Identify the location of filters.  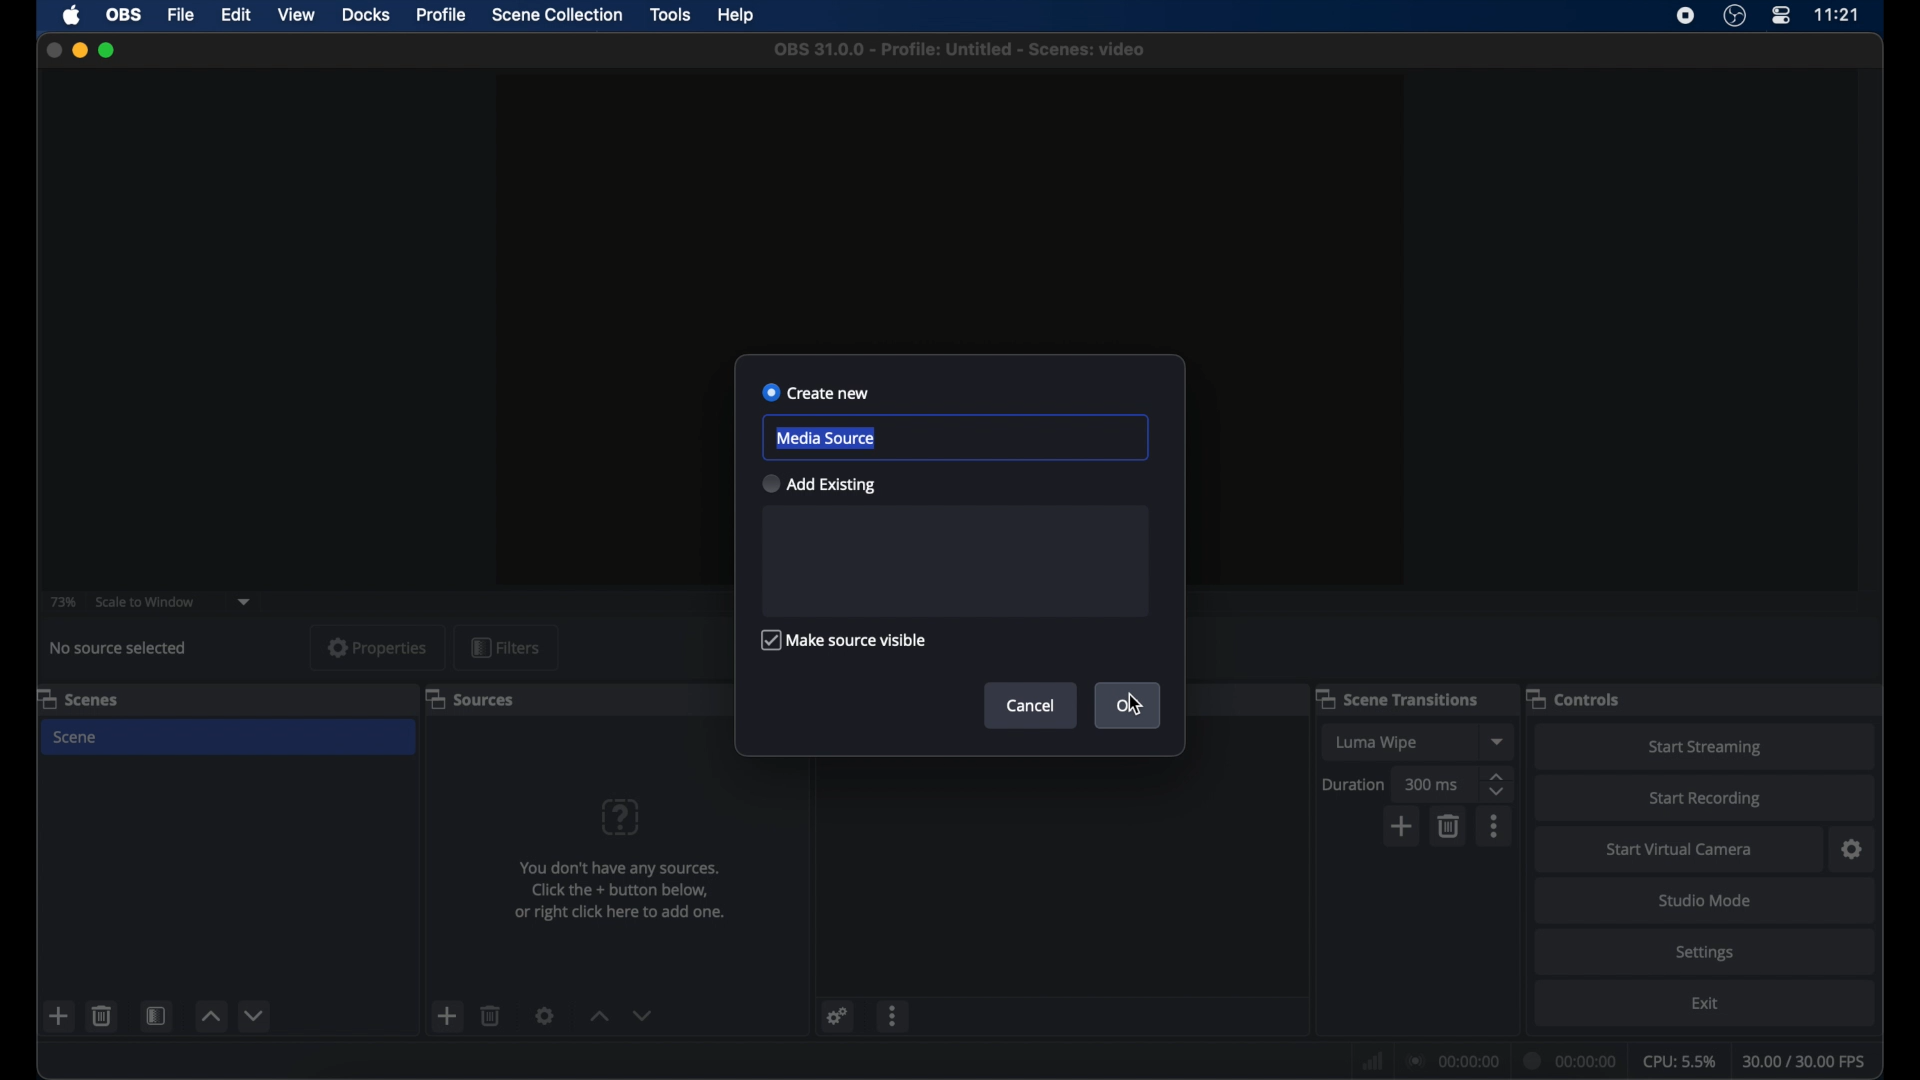
(505, 647).